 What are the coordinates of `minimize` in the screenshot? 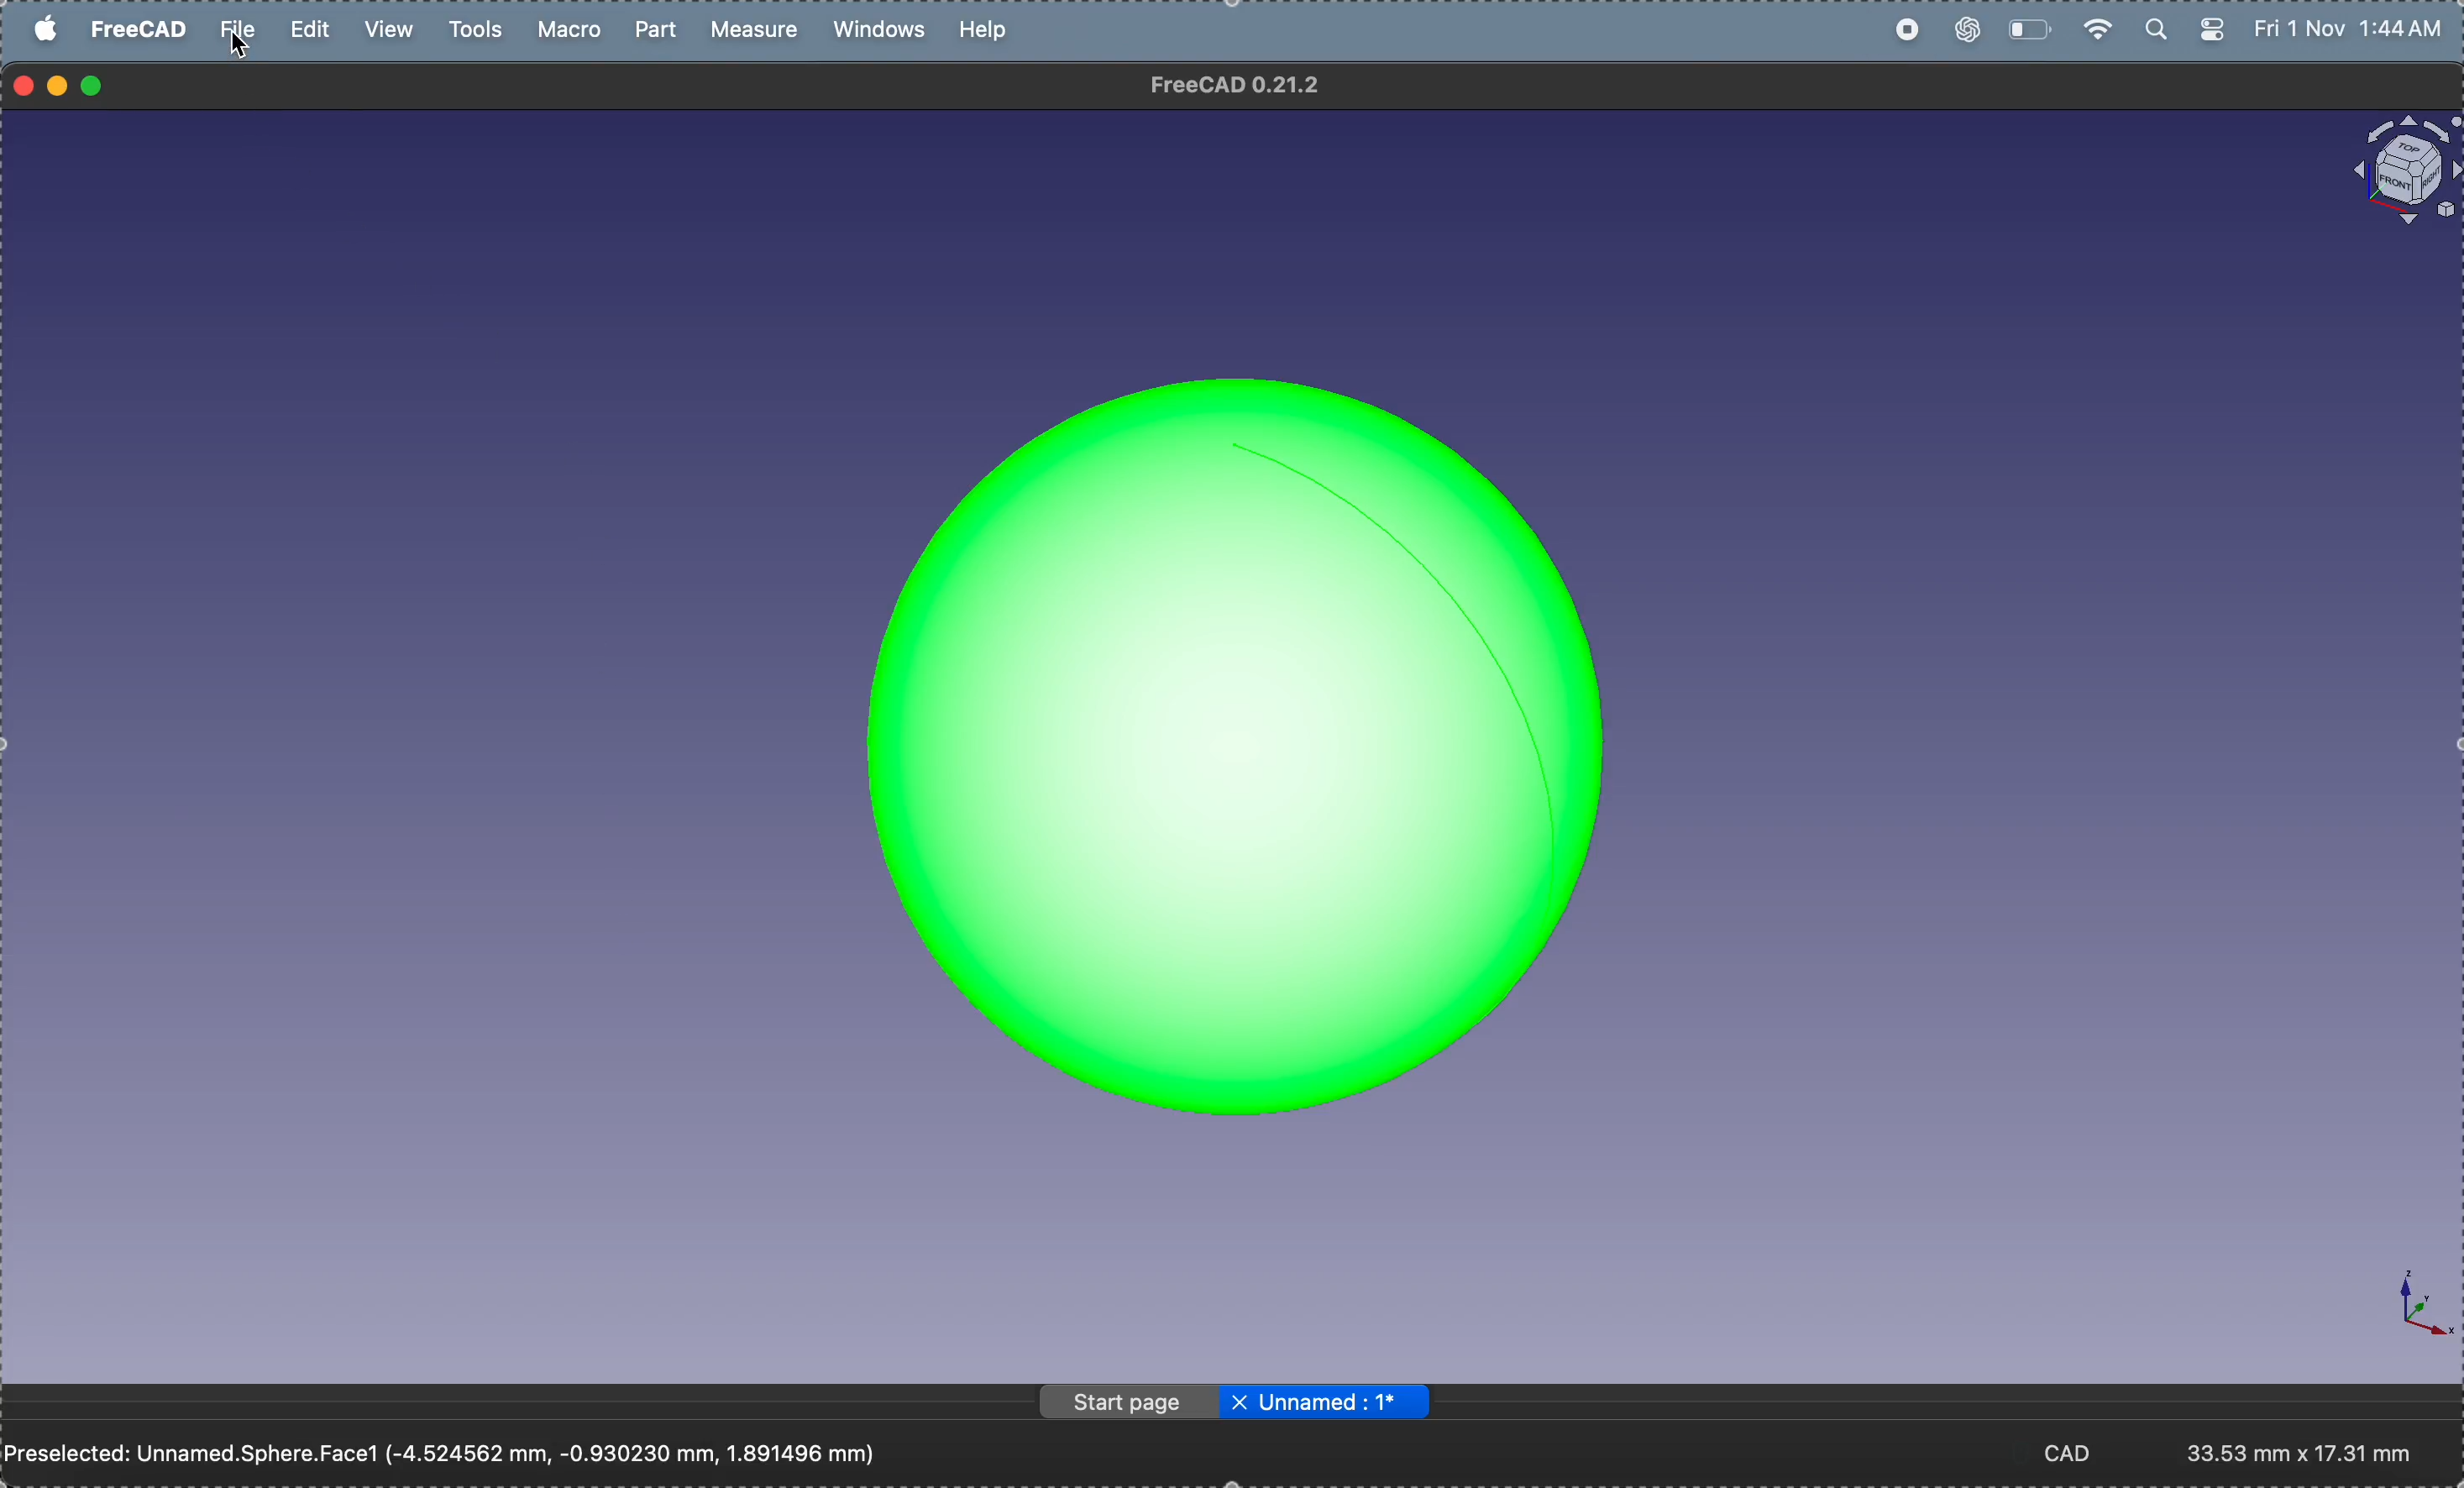 It's located at (58, 85).